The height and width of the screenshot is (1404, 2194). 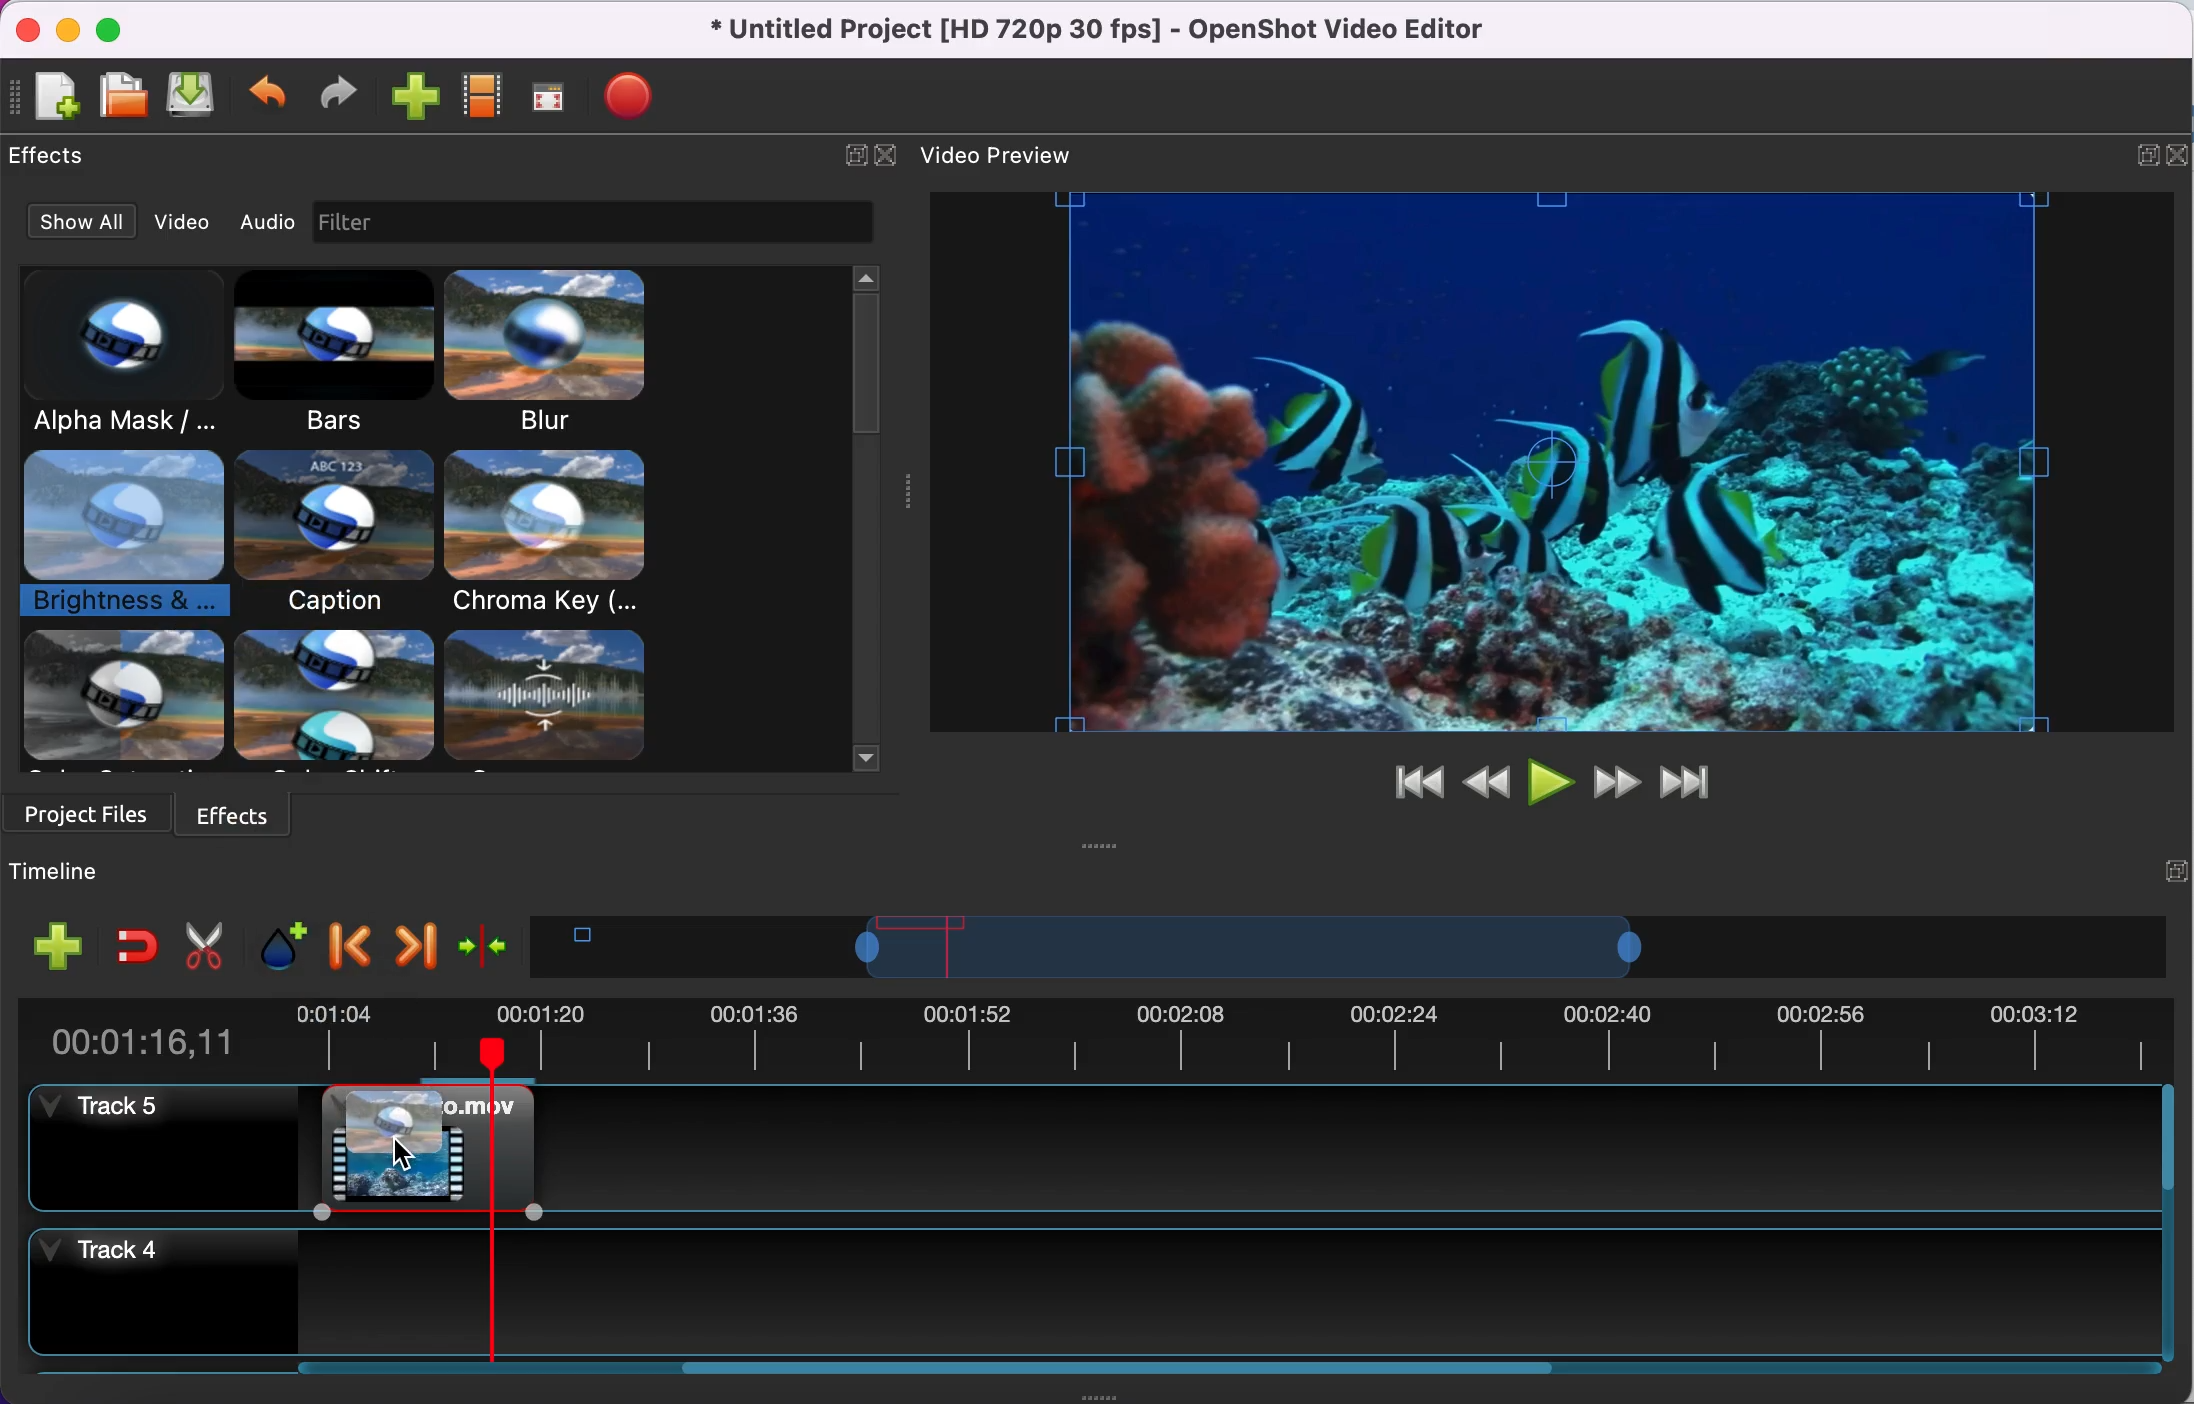 I want to click on expand/hide, so click(x=2175, y=869).